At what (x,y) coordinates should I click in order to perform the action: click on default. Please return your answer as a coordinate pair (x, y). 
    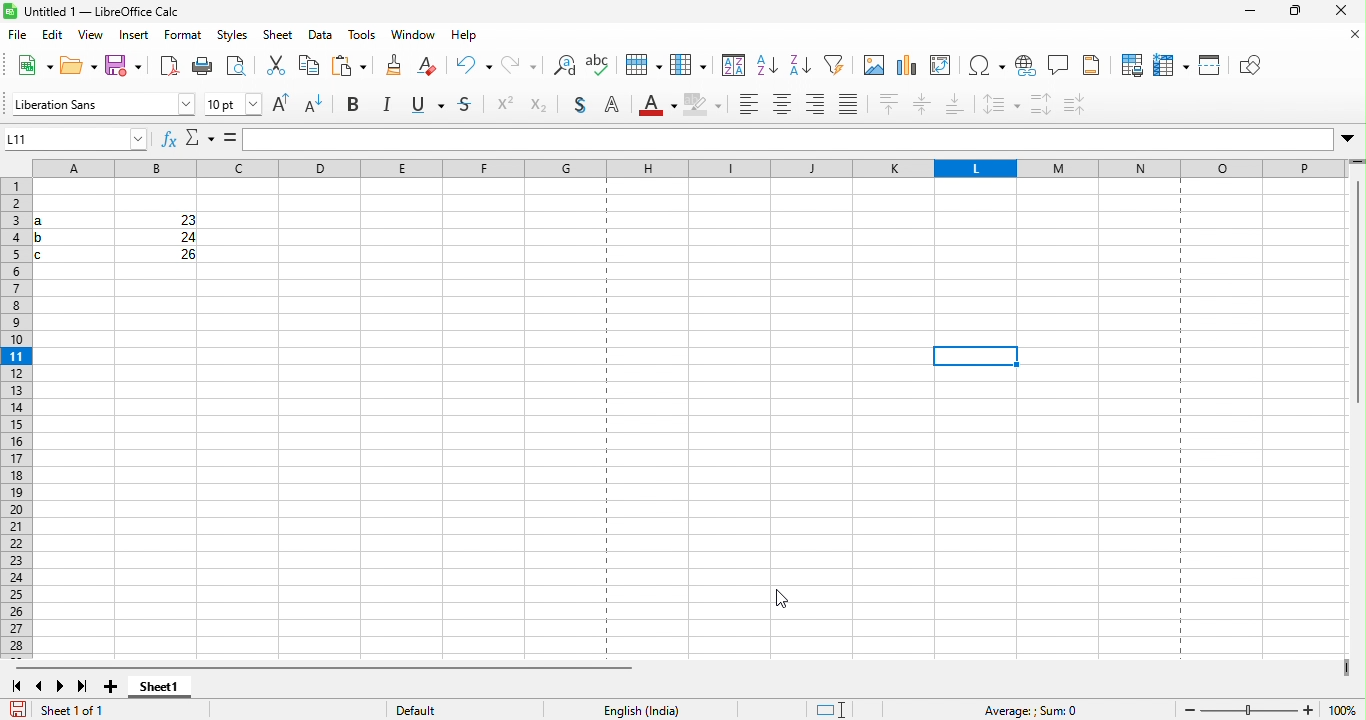
    Looking at the image, I should click on (443, 707).